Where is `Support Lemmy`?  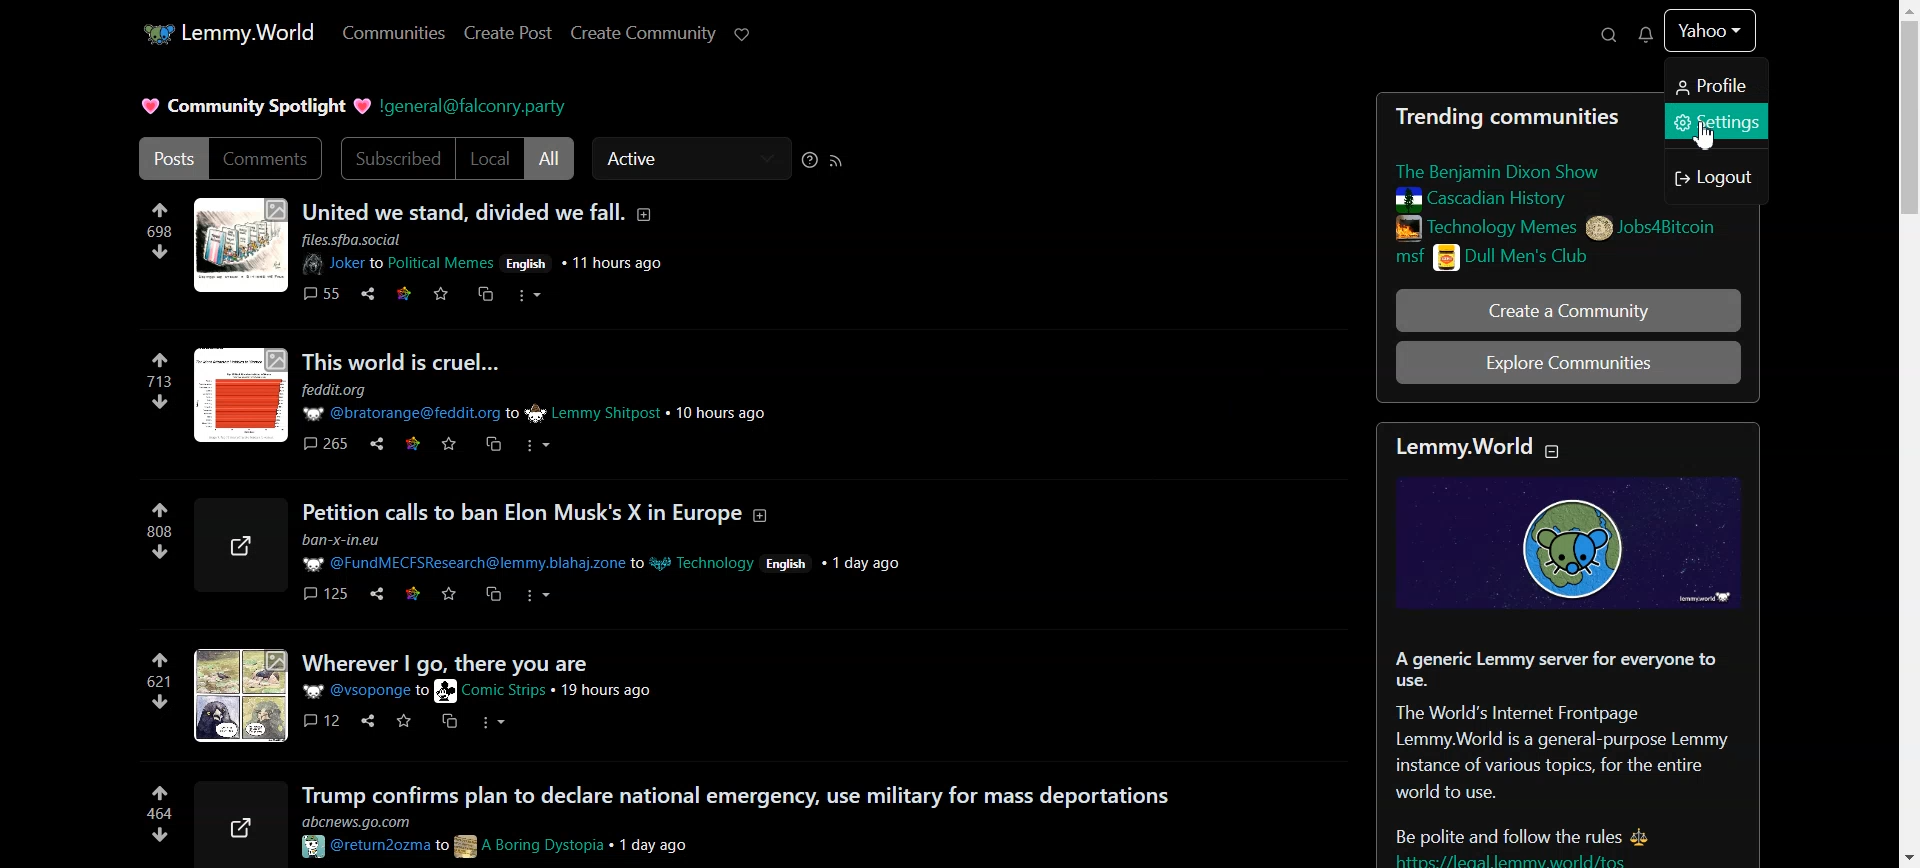
Support Lemmy is located at coordinates (744, 35).